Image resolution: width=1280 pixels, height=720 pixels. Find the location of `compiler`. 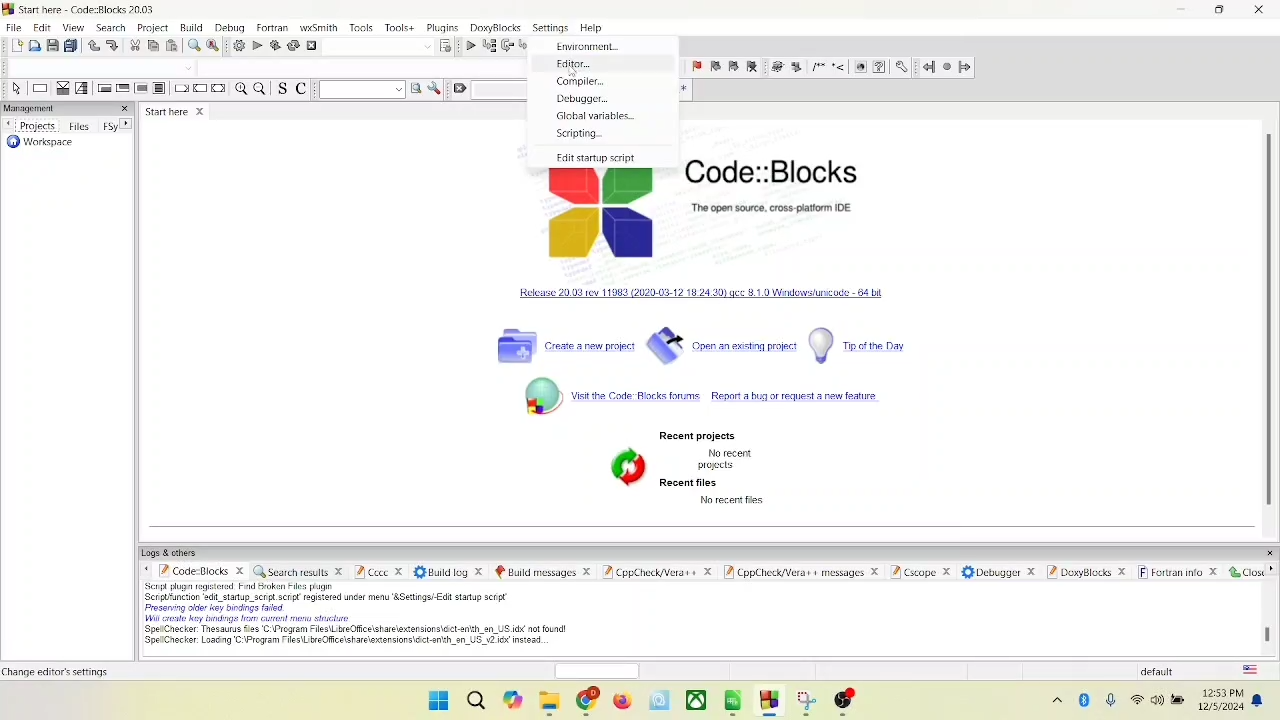

compiler is located at coordinates (581, 82).